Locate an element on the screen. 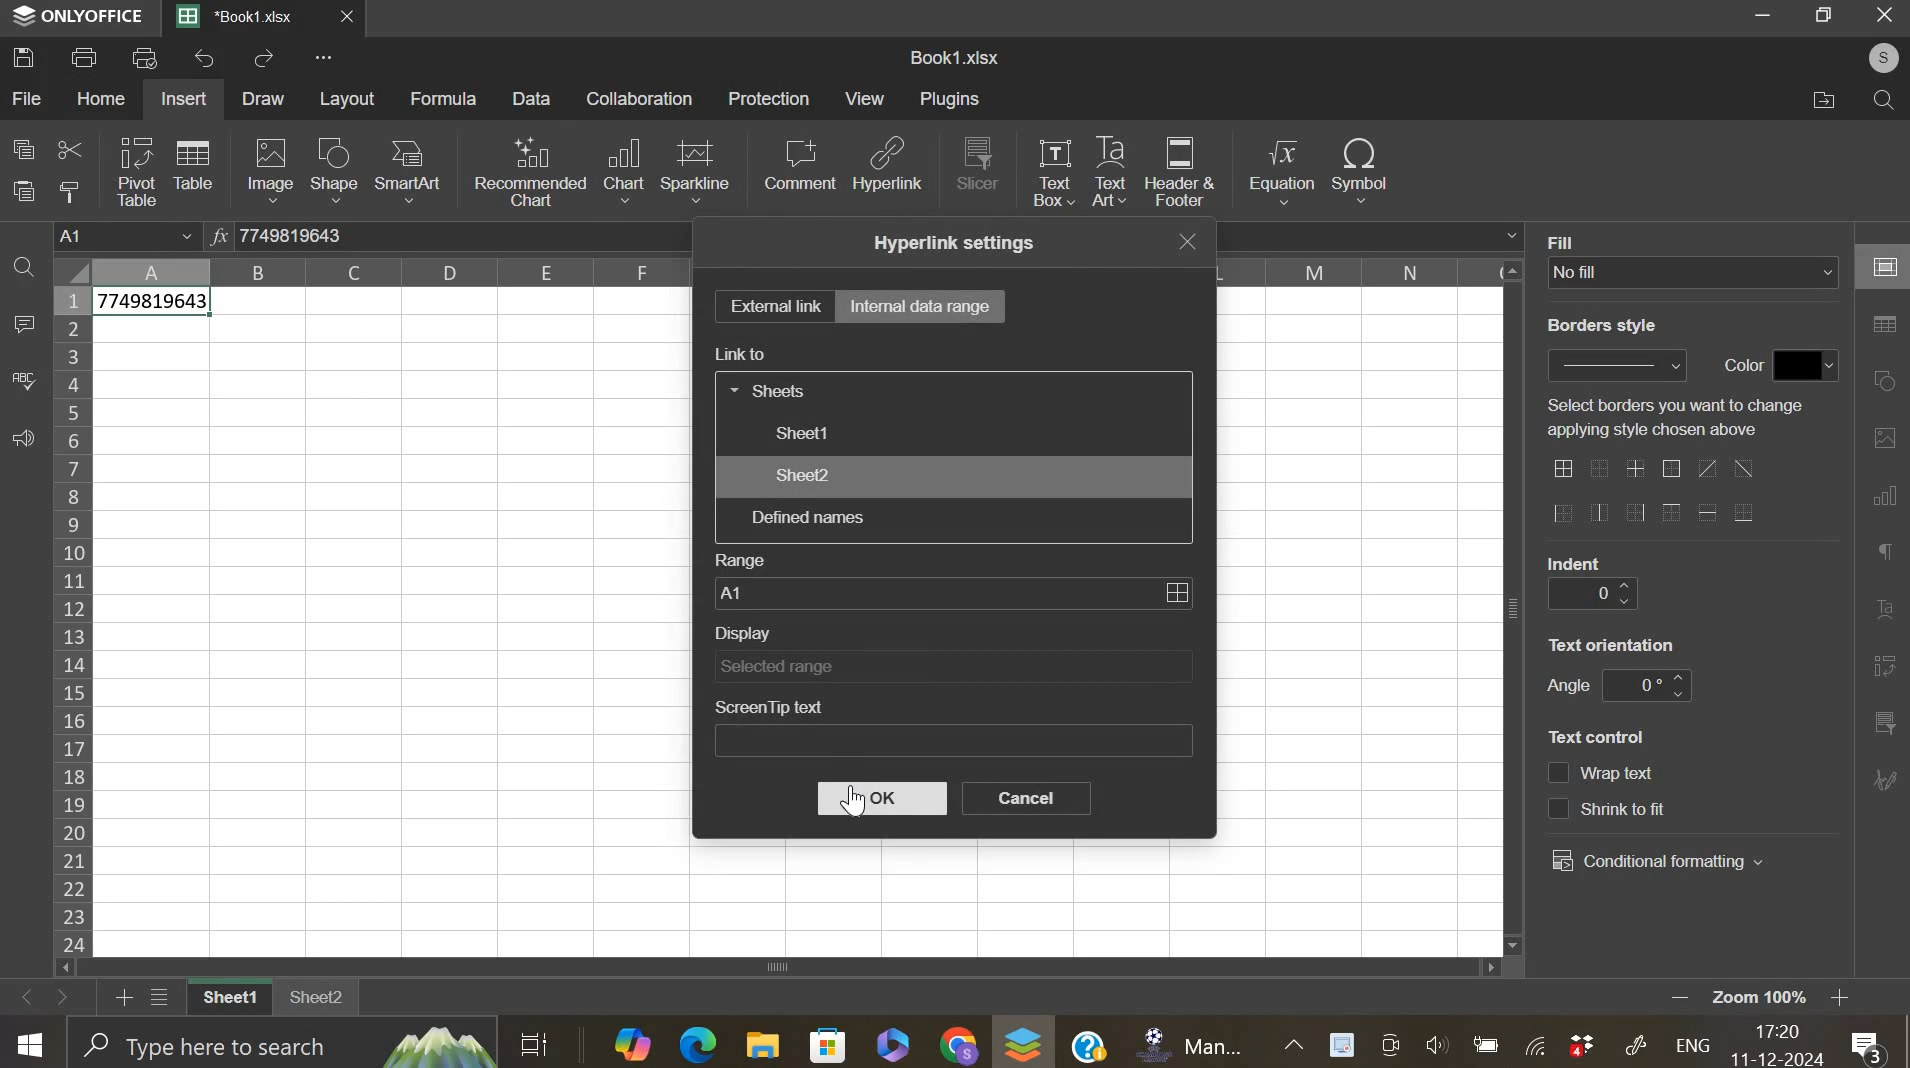  close is located at coordinates (358, 21).